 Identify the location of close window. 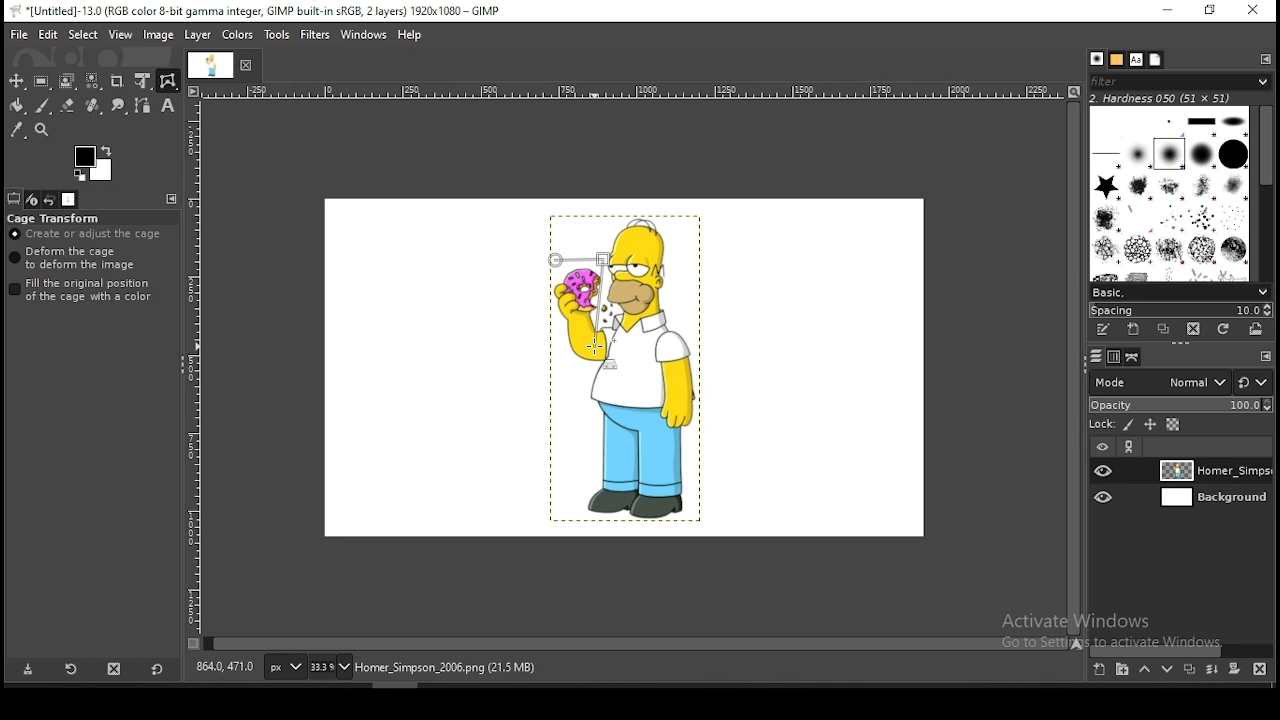
(1252, 12).